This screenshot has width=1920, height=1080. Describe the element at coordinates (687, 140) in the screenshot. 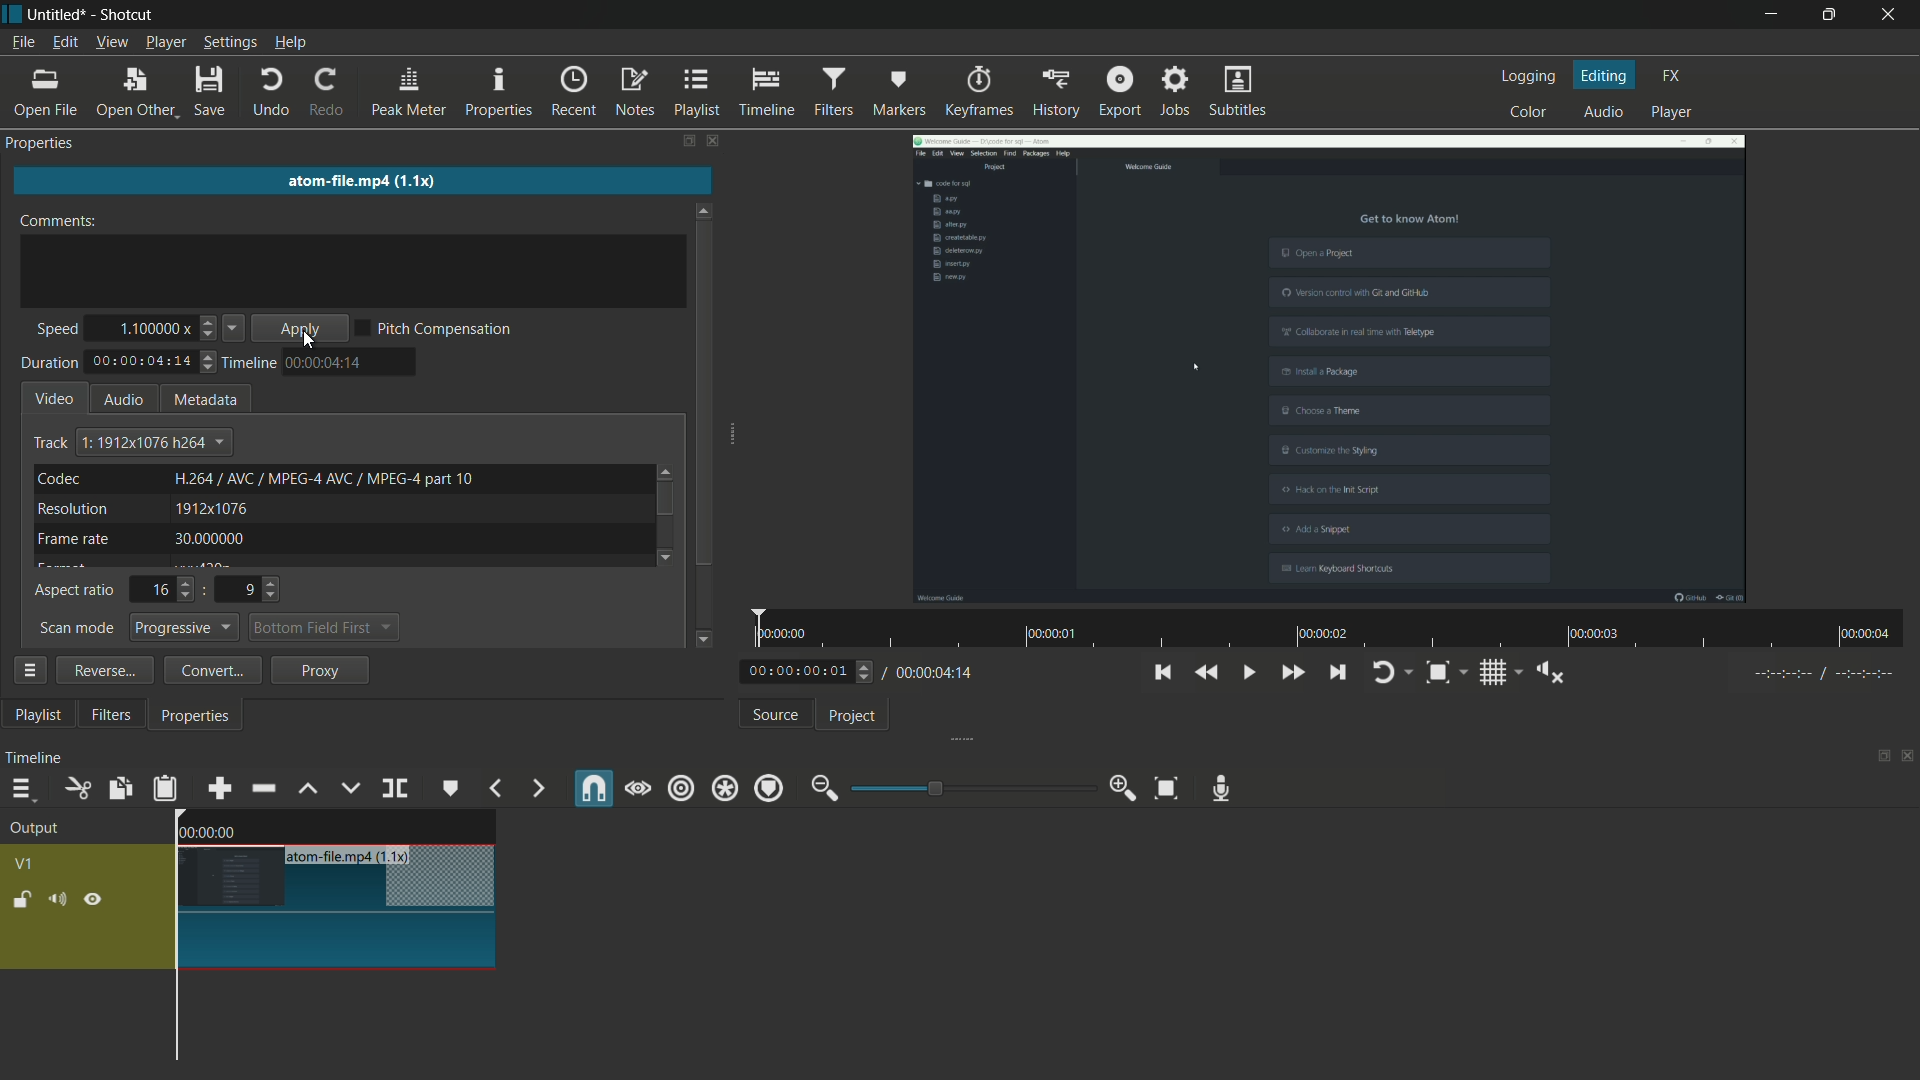

I see `change layout` at that location.